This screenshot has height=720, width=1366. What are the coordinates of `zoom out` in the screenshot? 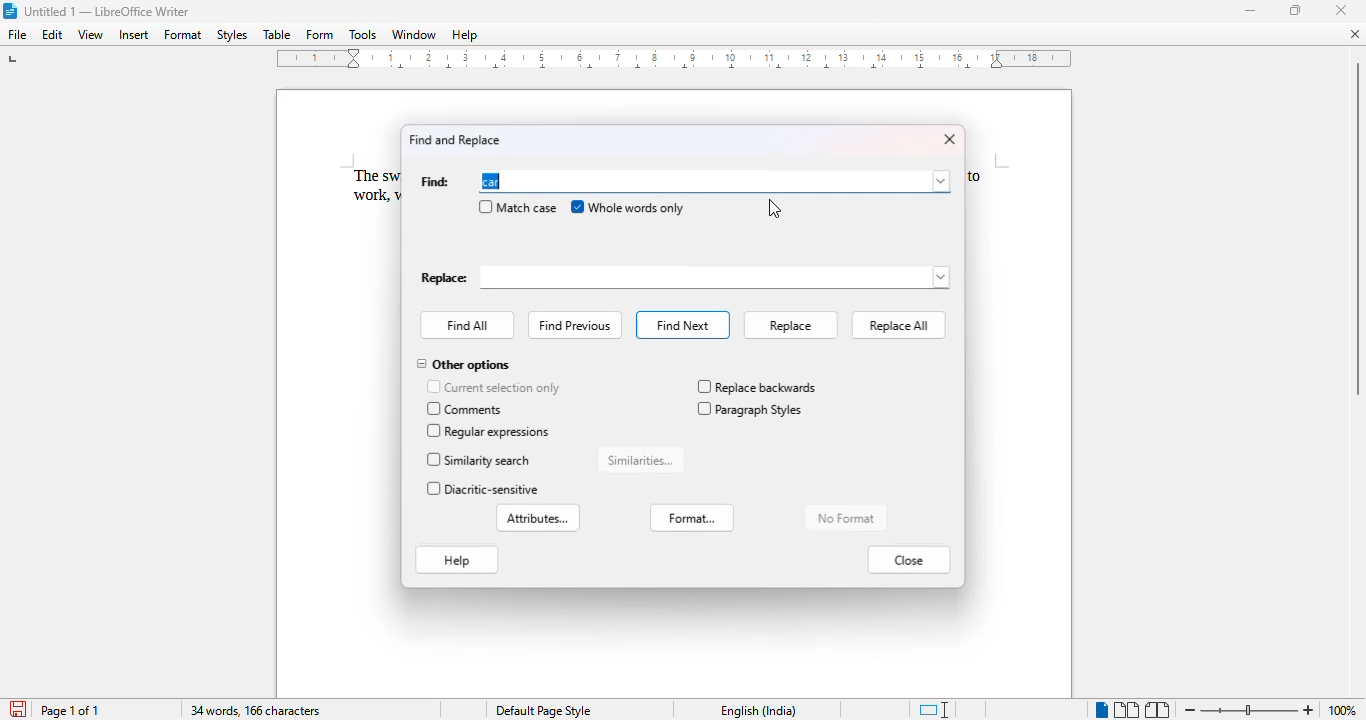 It's located at (1188, 708).